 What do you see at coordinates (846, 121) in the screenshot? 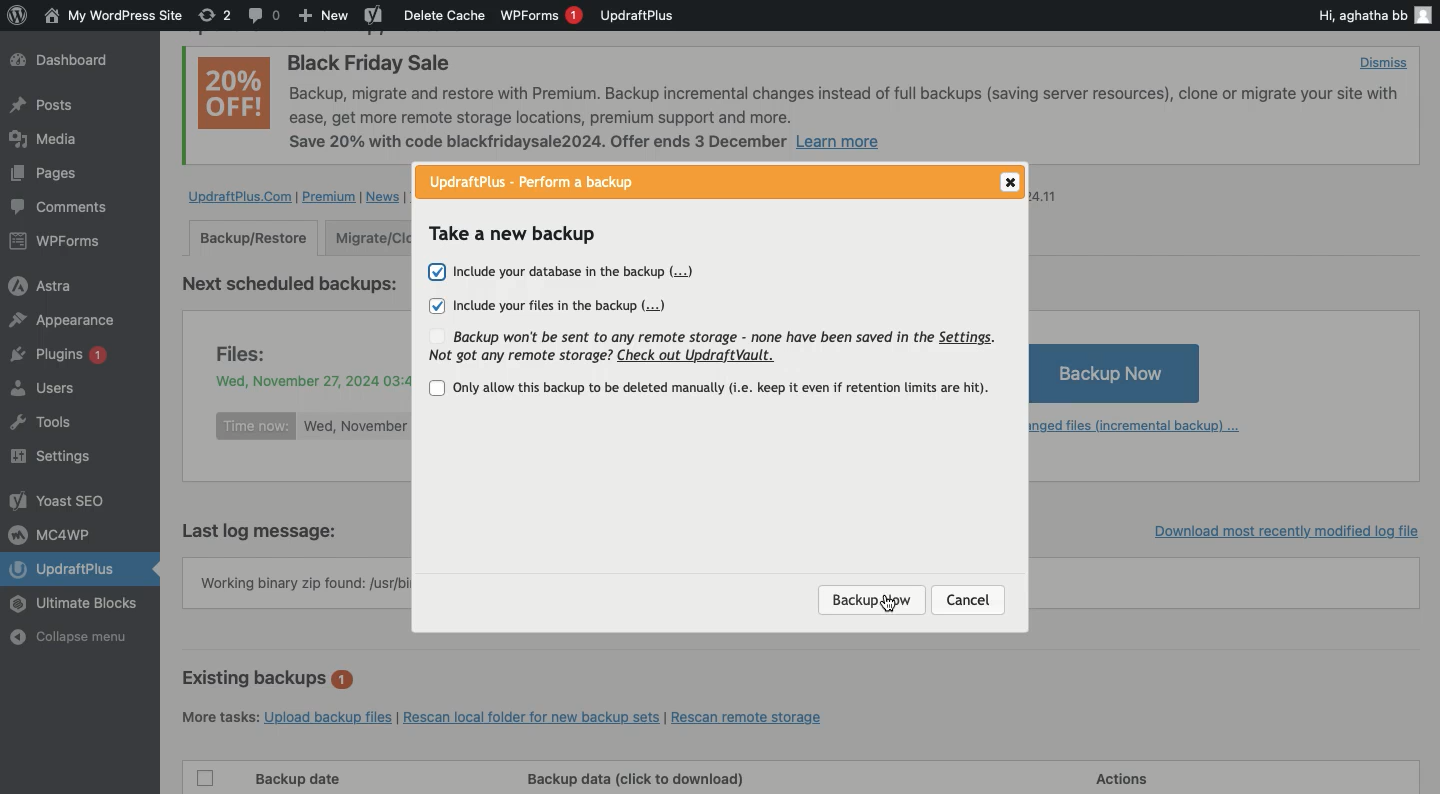
I see `Backup, migrate and restore with Premium. Backup incremental changes instead of full backups (saving server resources), clone or migrate your site withease, get more remote storage locations, premium support and more. Save 20% with code blackfridaysale2024. Offer ends 3 December Learn more` at bounding box center [846, 121].